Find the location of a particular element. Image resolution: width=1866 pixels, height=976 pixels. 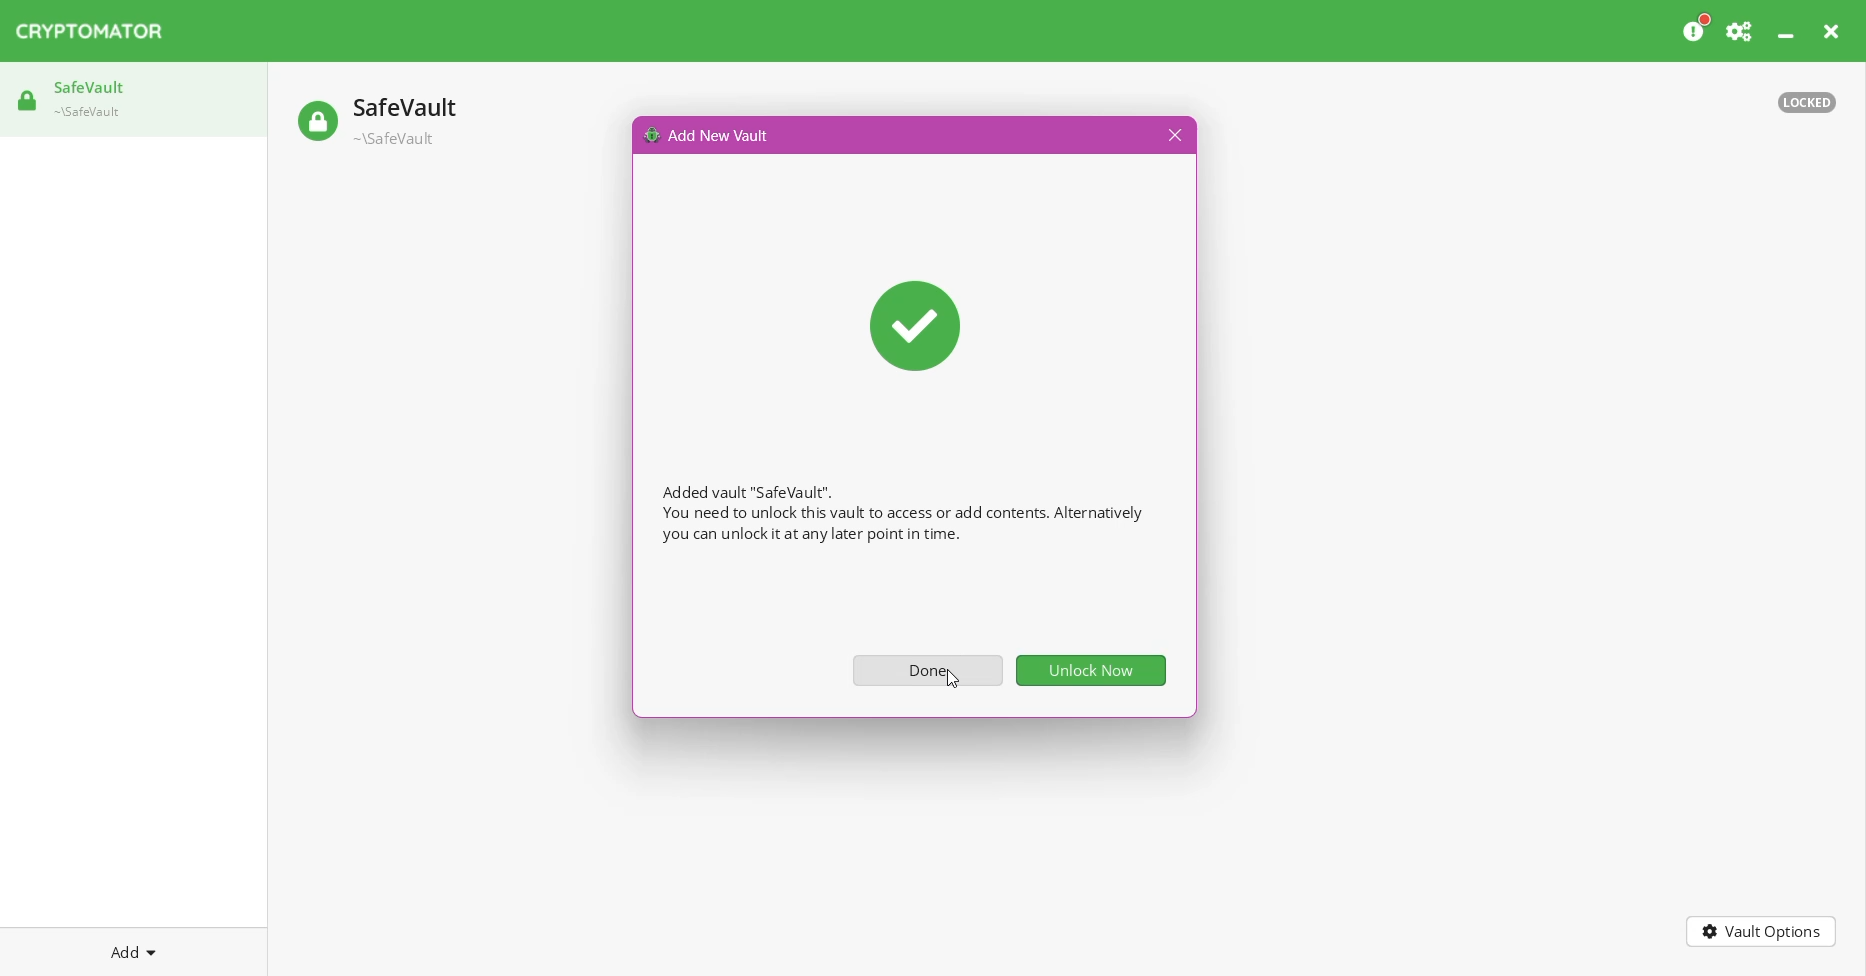

Add New Vault is located at coordinates (708, 134).